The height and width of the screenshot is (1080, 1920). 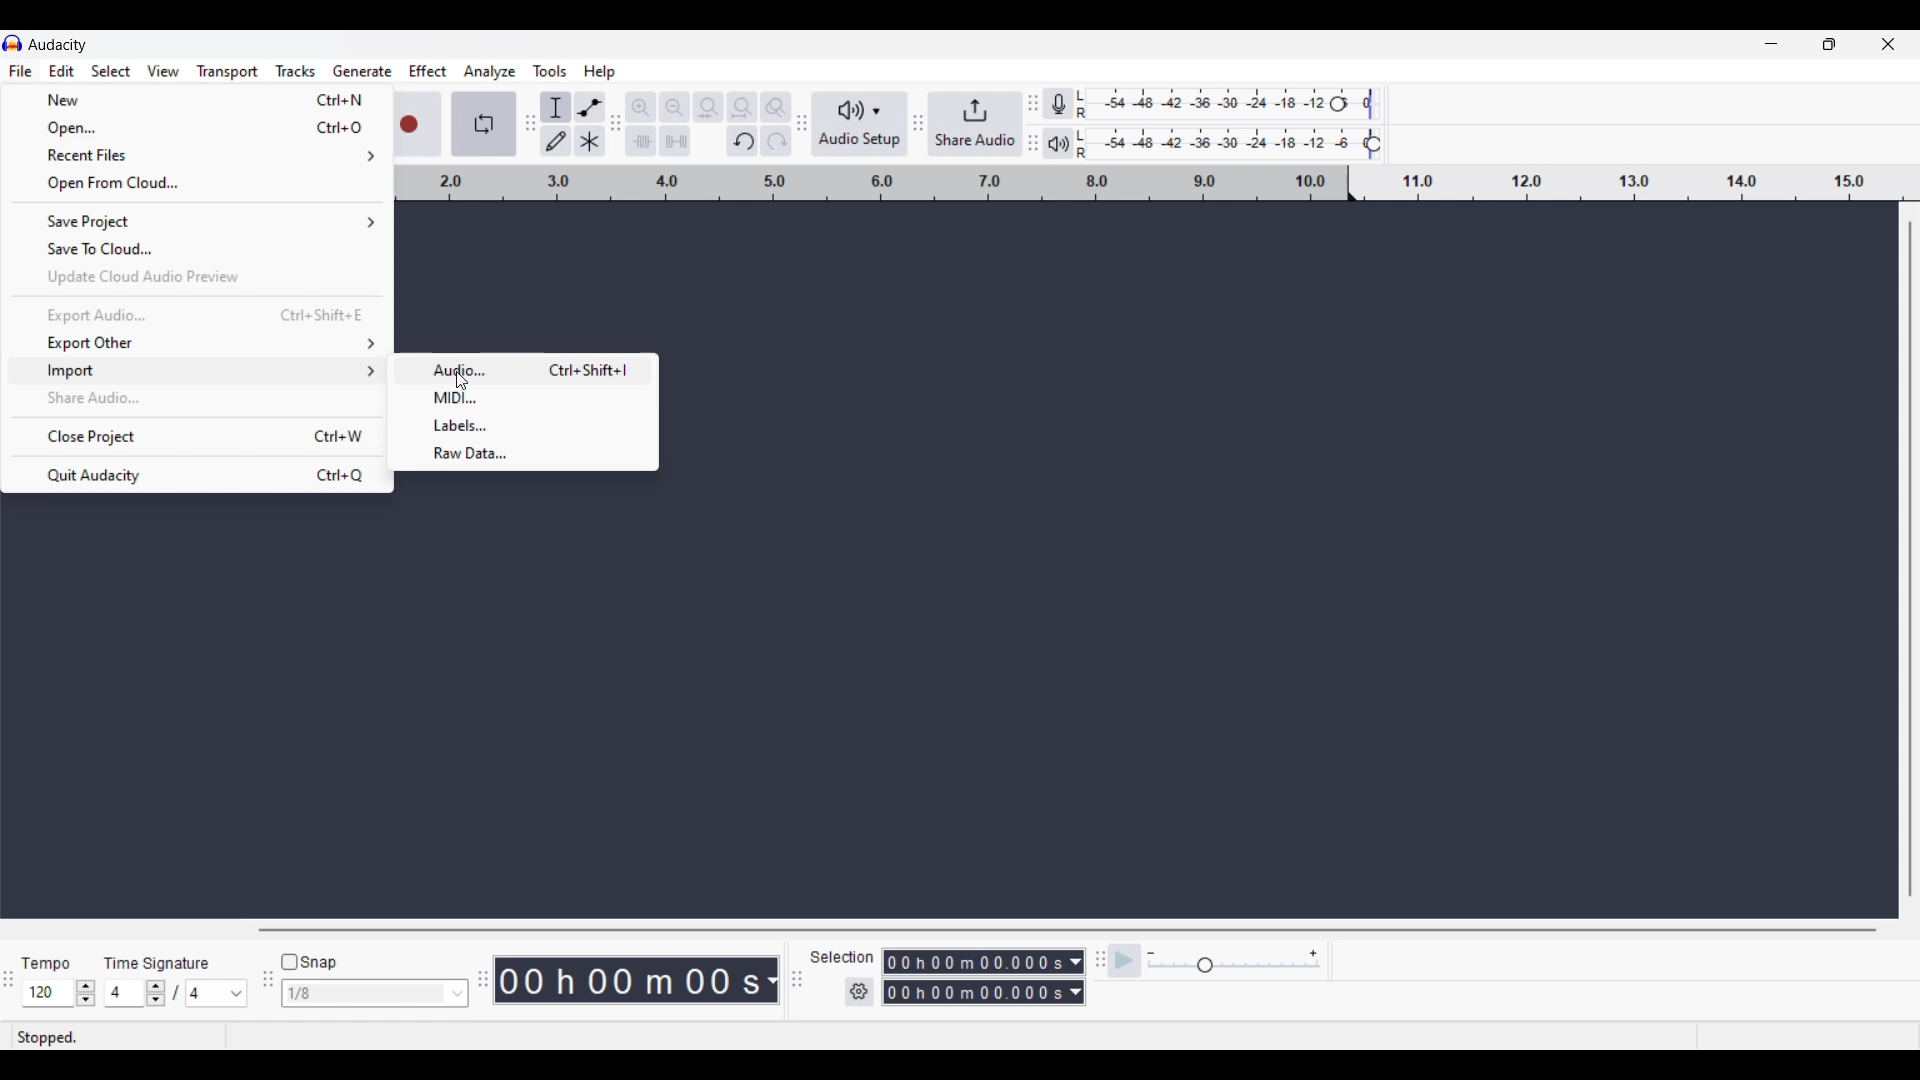 What do you see at coordinates (1888, 44) in the screenshot?
I see `Close interface` at bounding box center [1888, 44].